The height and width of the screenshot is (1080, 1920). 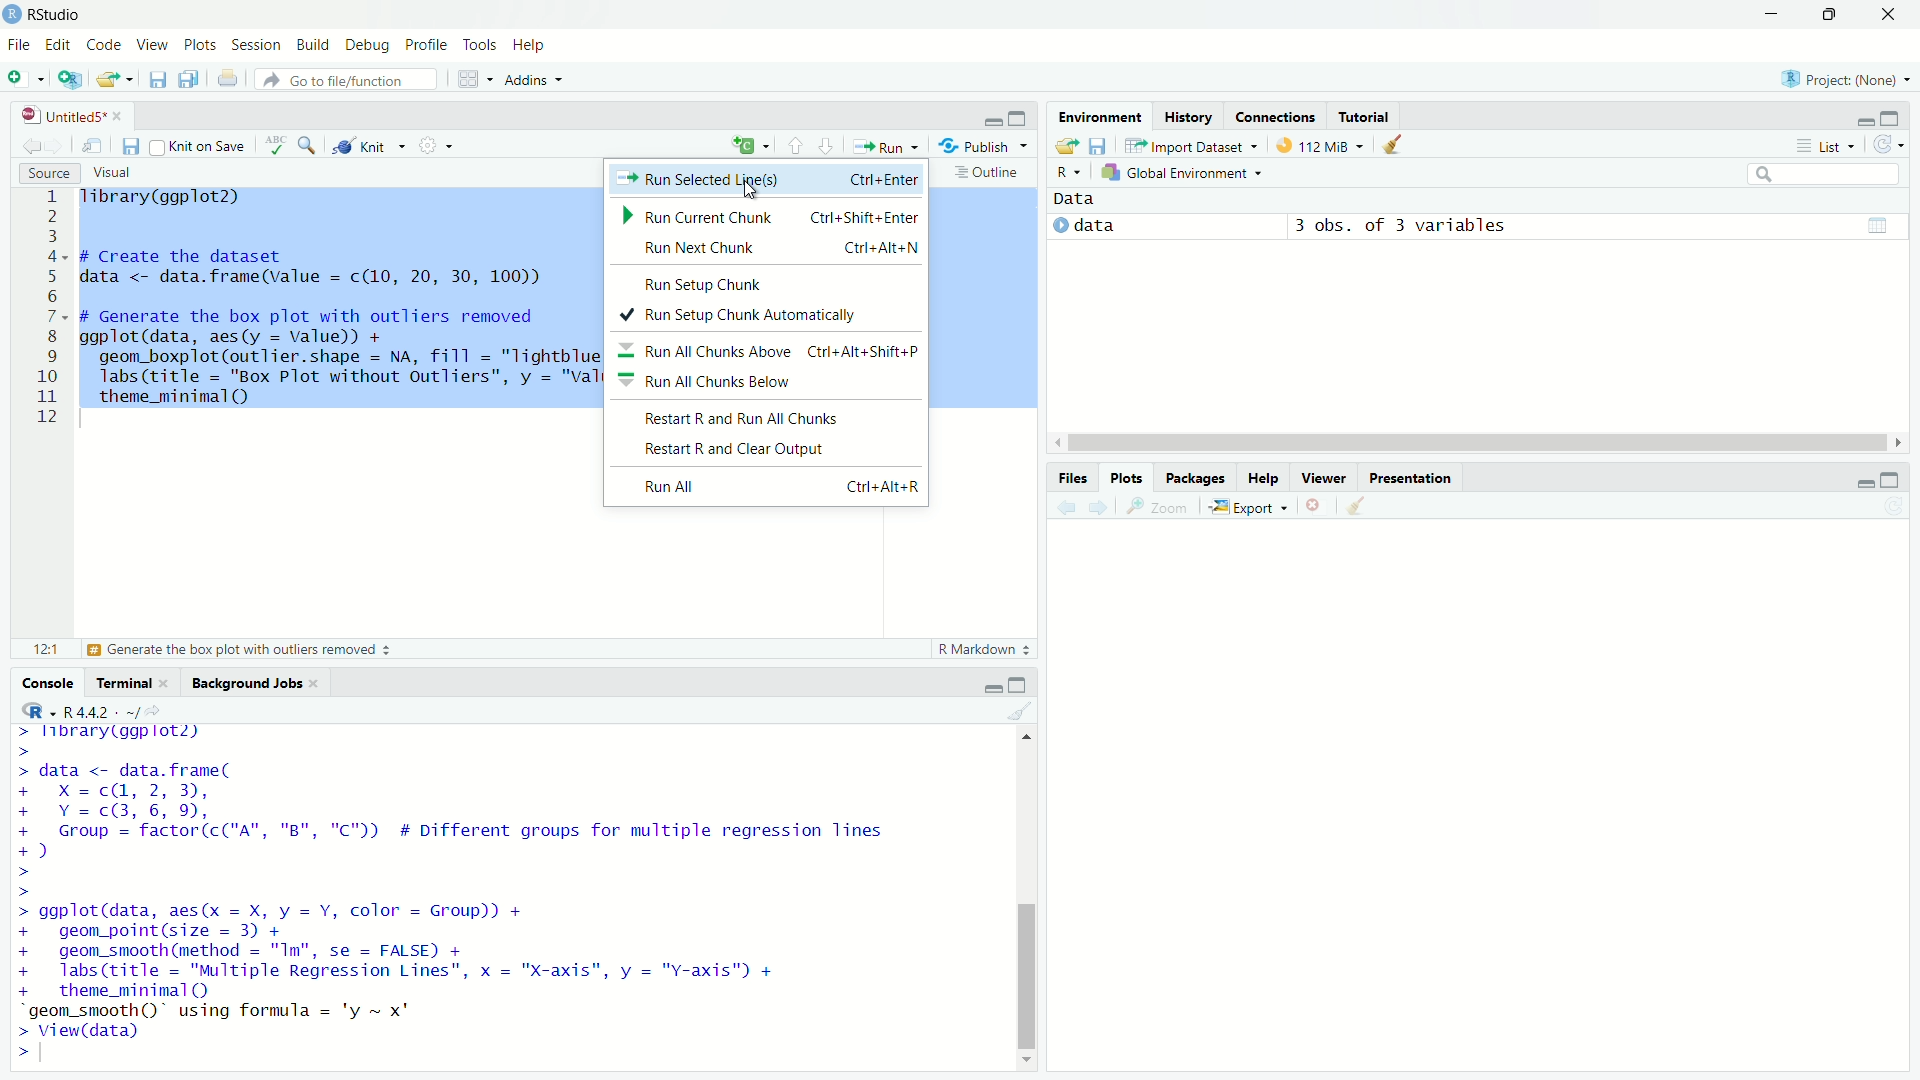 What do you see at coordinates (340, 295) in the screenshot?
I see `Tibrary(ggplot2)

# Create the dataset

data <- data.frame(value = c(10, 20, 30, 100))

# Generate the box plot with outliers removed ii

ggplot(data, aes(y = Valued) +
geom_boxplot(outlier.shape = NA, fill = "lightblue", color = "black") +
labs (title = "Box Plot without outliers", y = "value") +
theme_minimal)` at bounding box center [340, 295].